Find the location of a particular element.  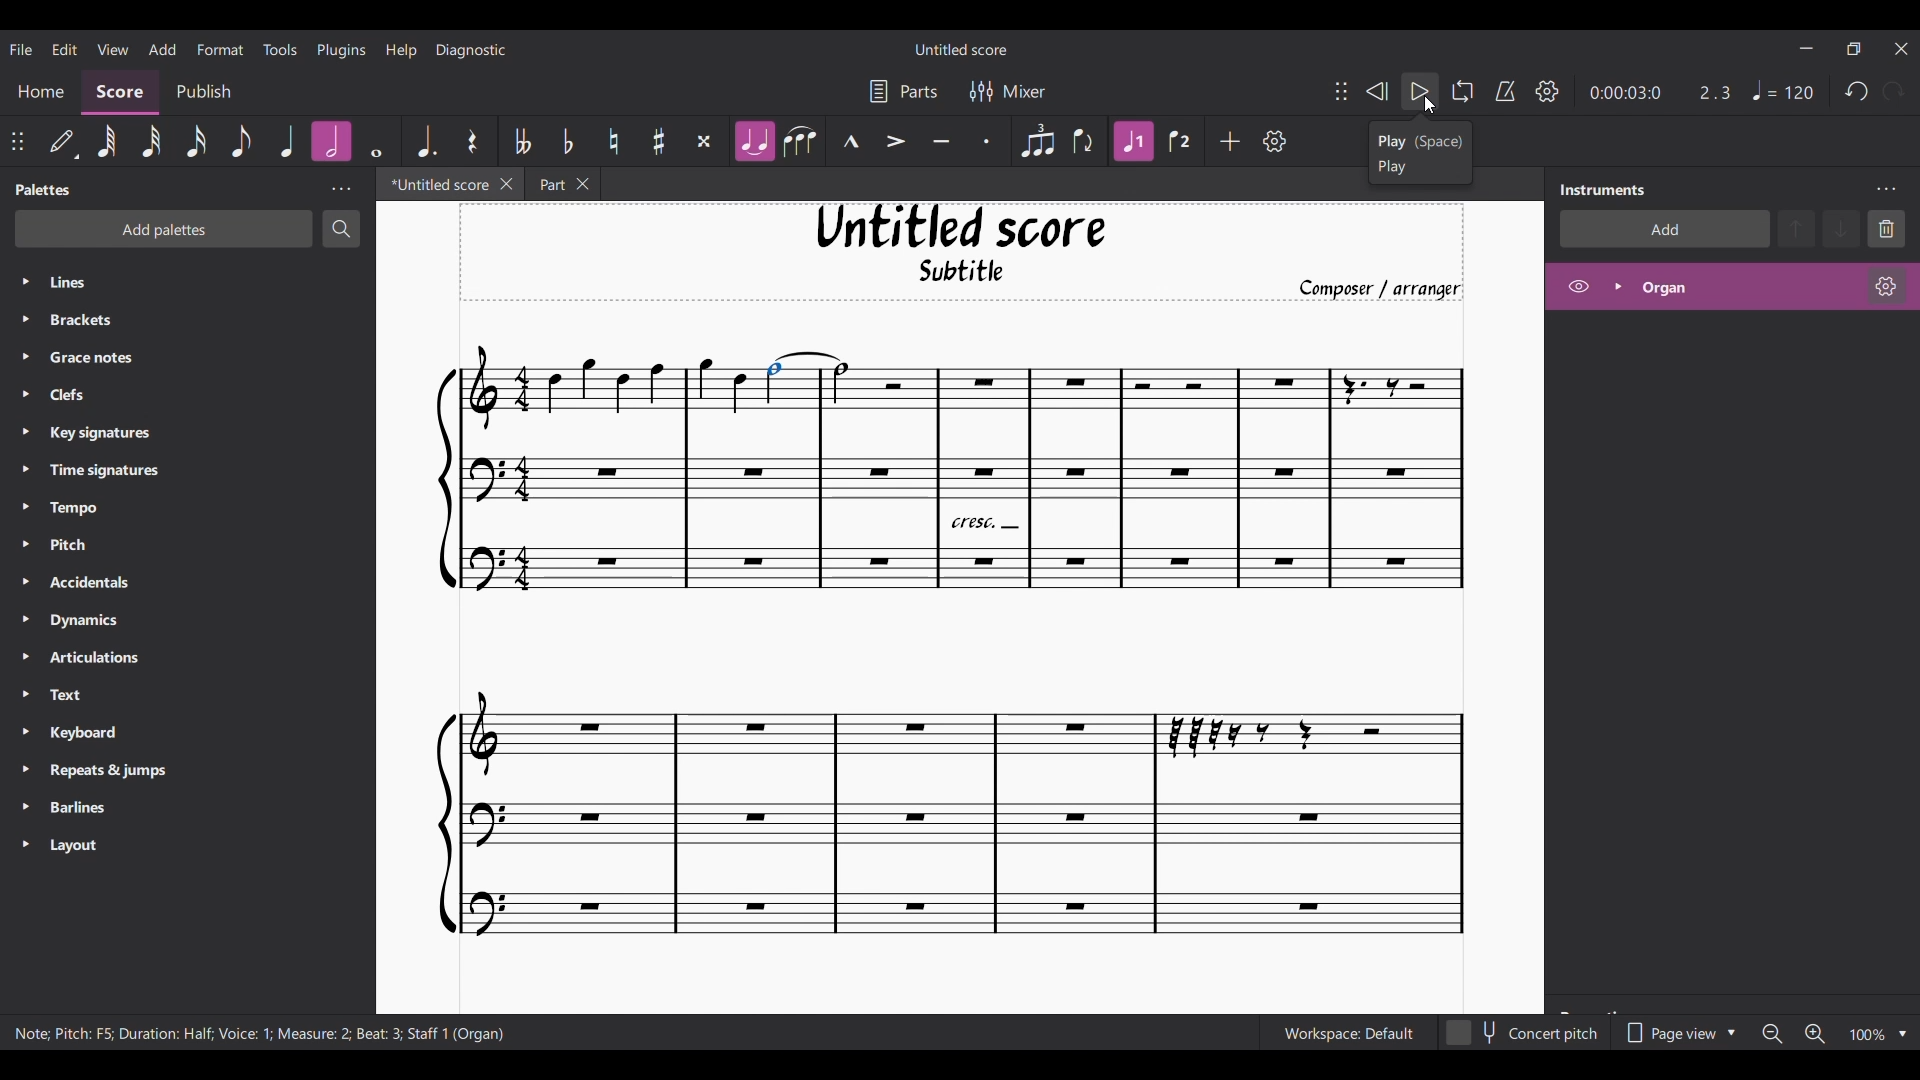

Format menu is located at coordinates (221, 48).